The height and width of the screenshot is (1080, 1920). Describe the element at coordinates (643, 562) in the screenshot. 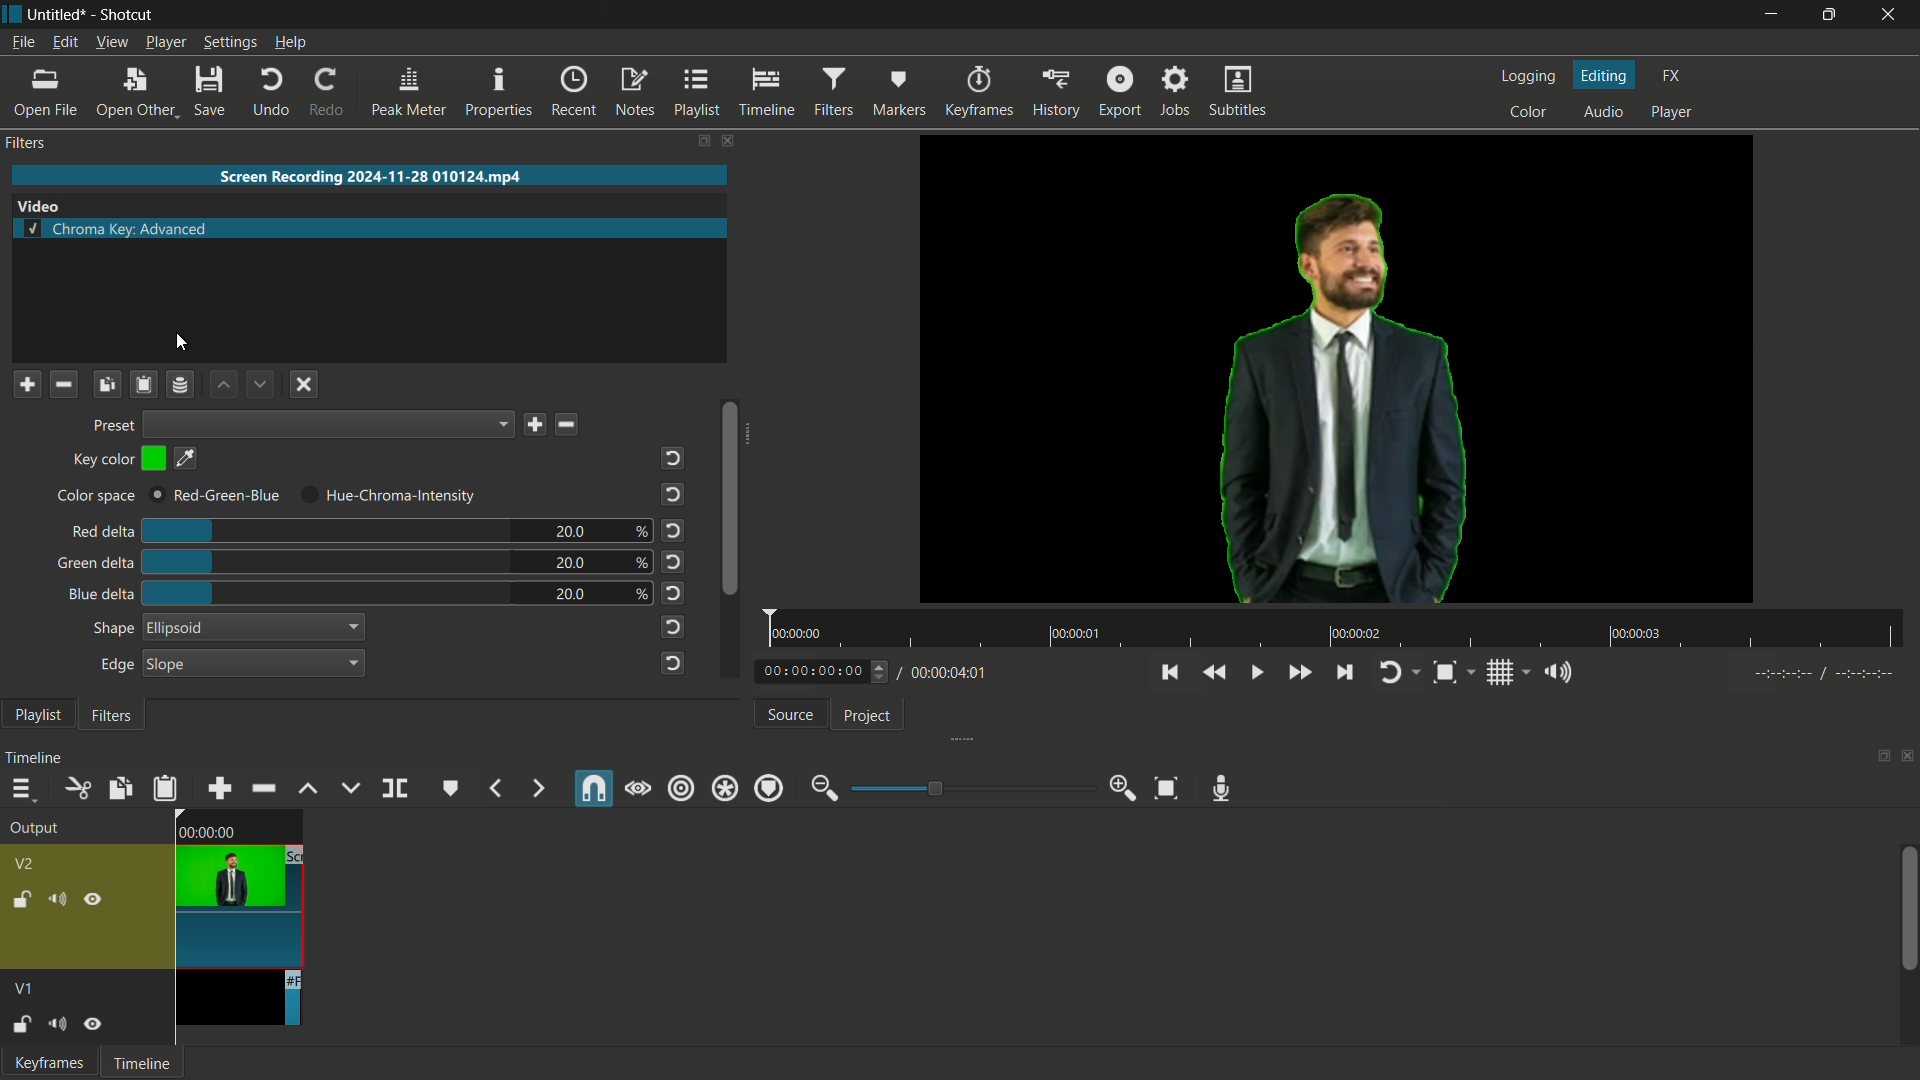

I see `%` at that location.